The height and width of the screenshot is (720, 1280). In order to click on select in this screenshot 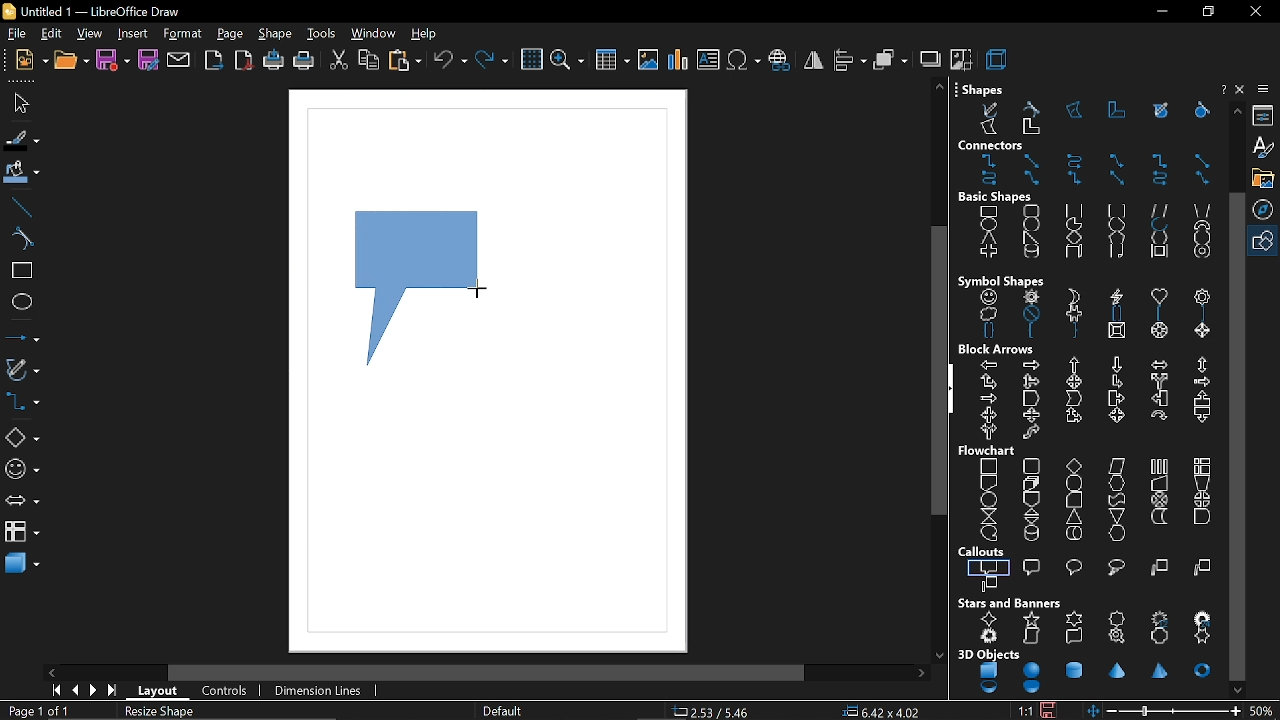, I will do `click(18, 103)`.